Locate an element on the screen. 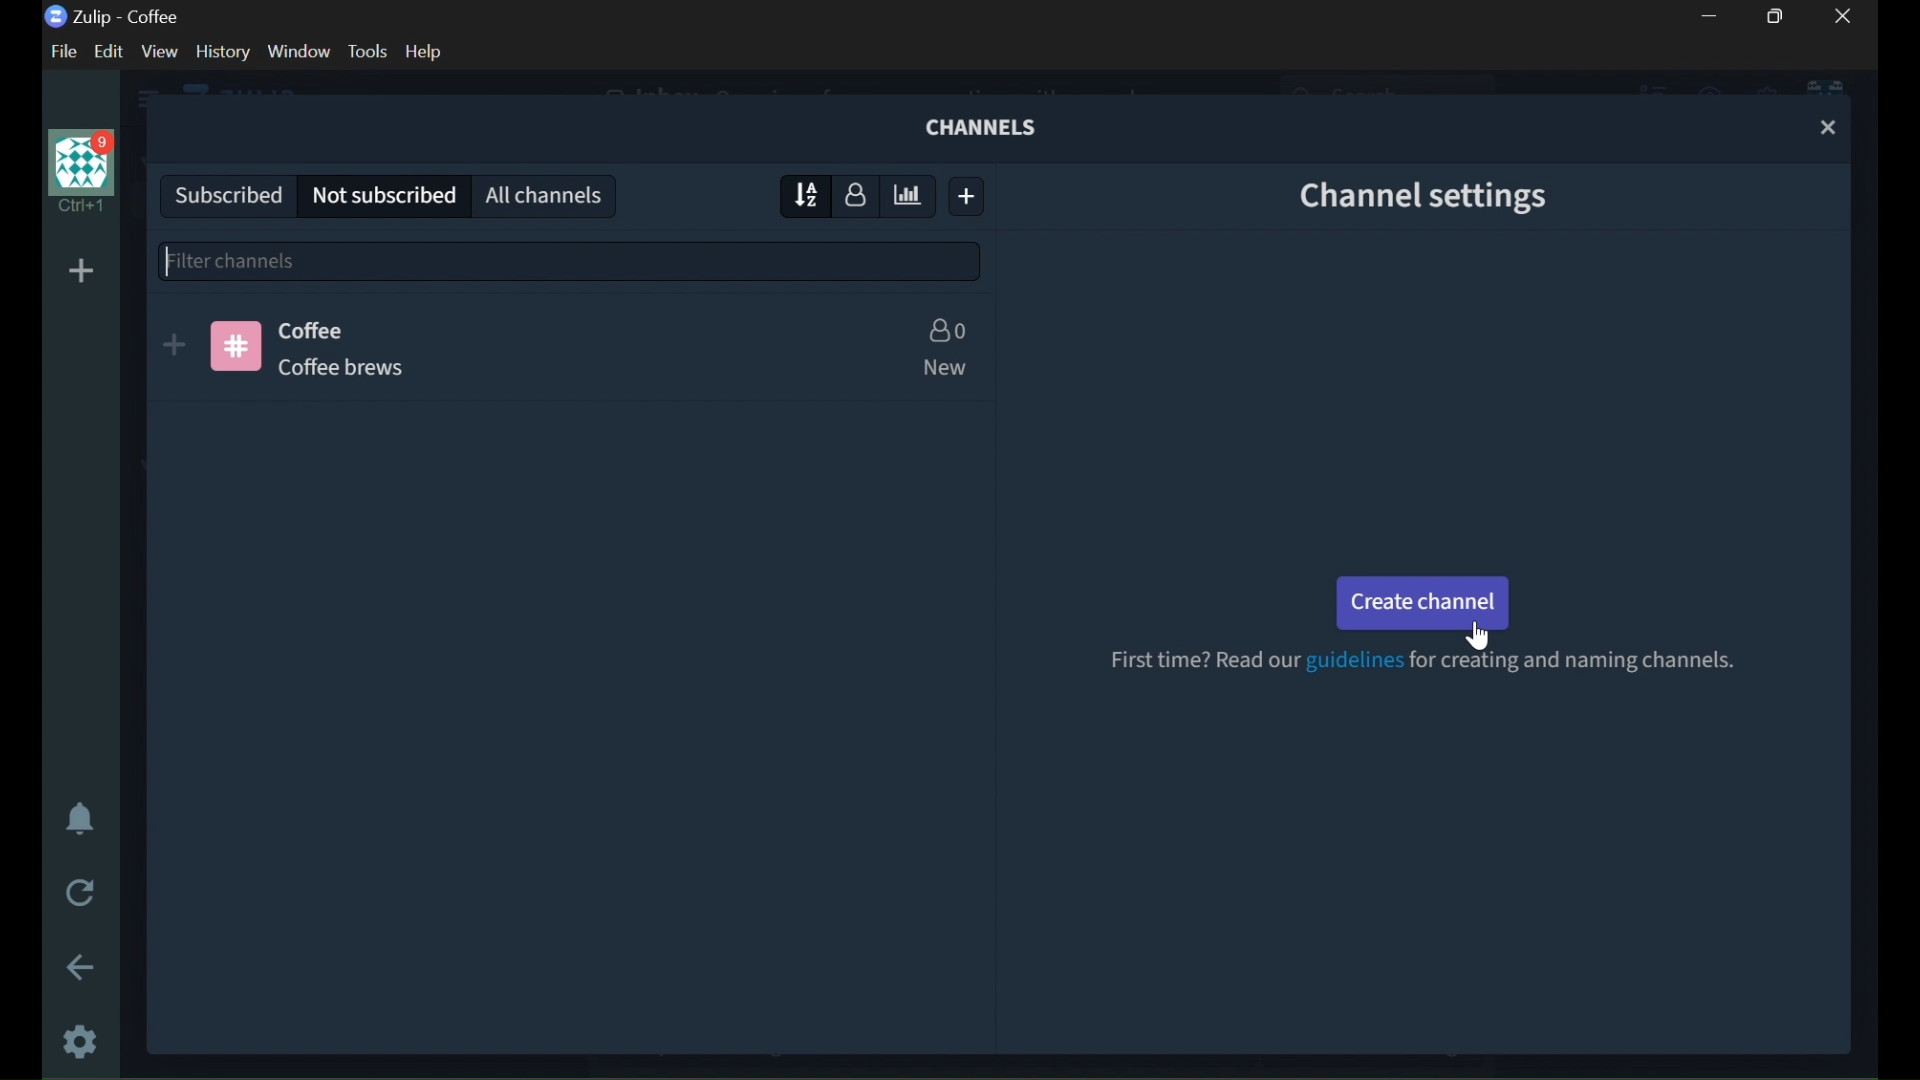 The image size is (1920, 1080). TOOLS is located at coordinates (367, 51).